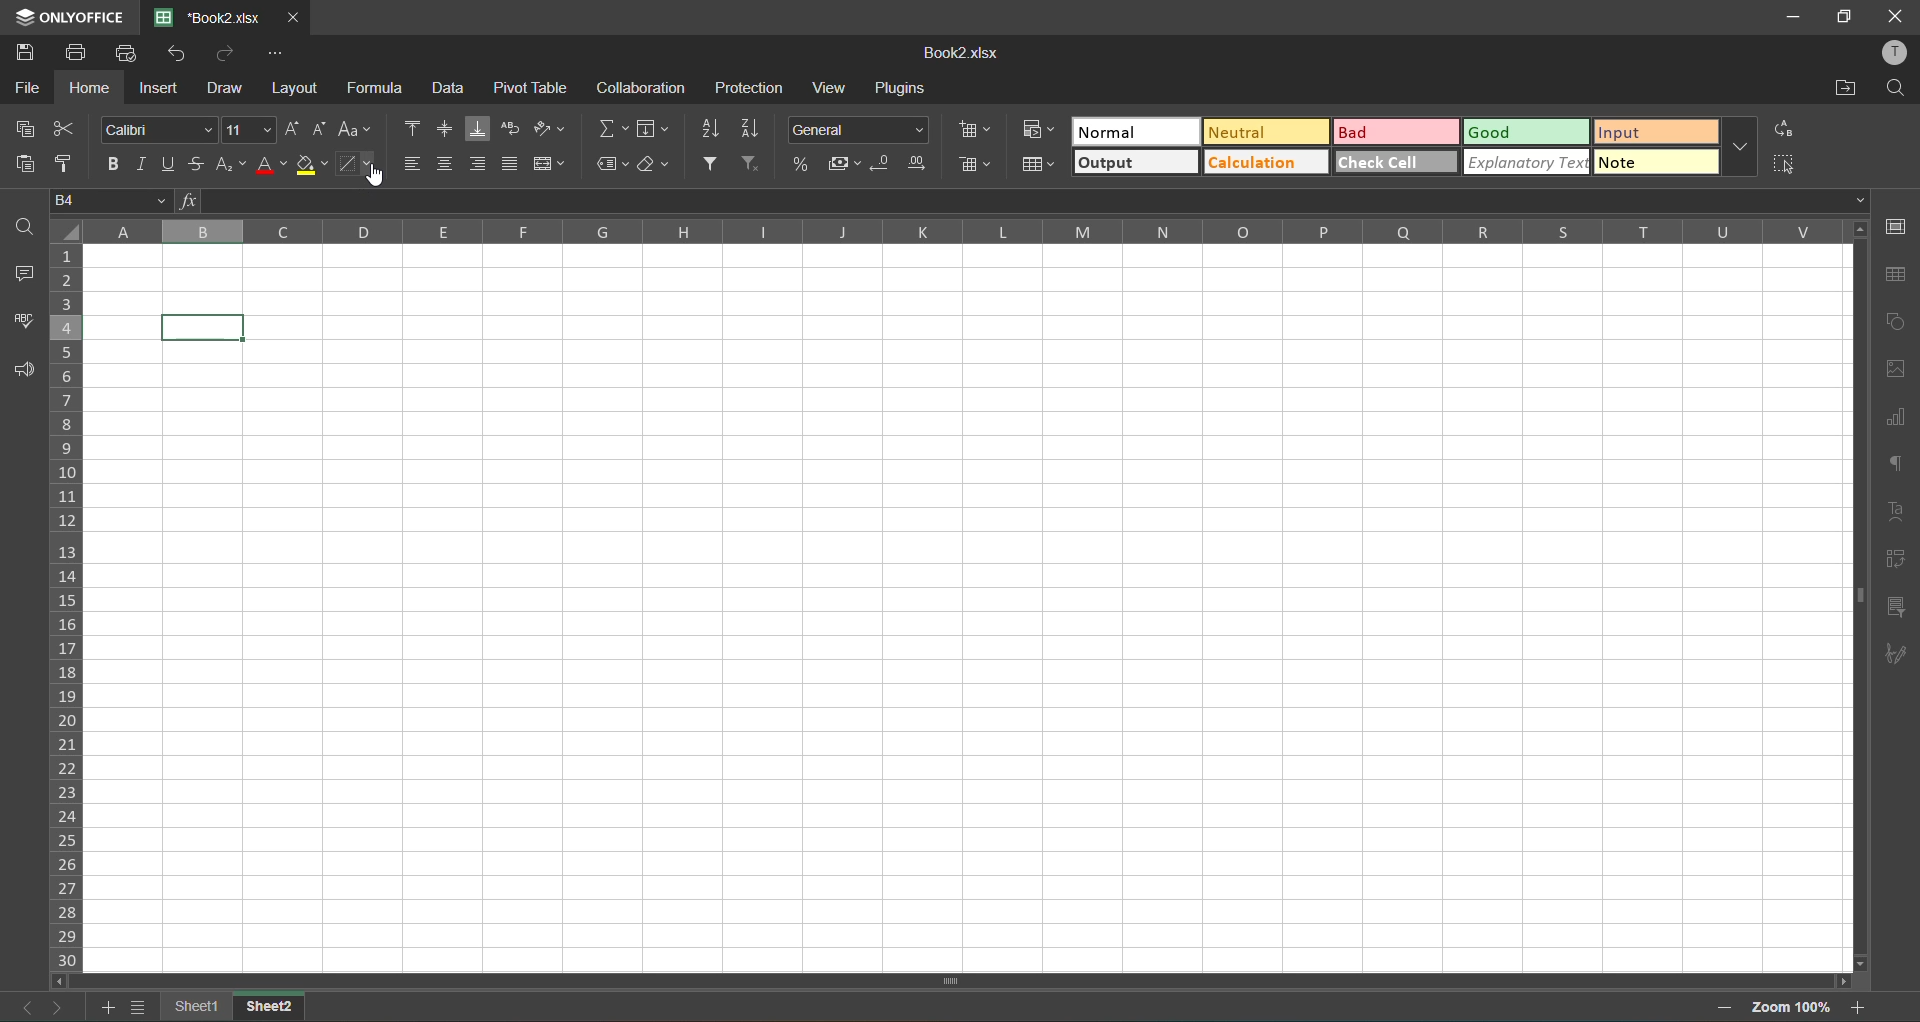 Image resolution: width=1920 pixels, height=1022 pixels. I want to click on conditional formatting, so click(1042, 132).